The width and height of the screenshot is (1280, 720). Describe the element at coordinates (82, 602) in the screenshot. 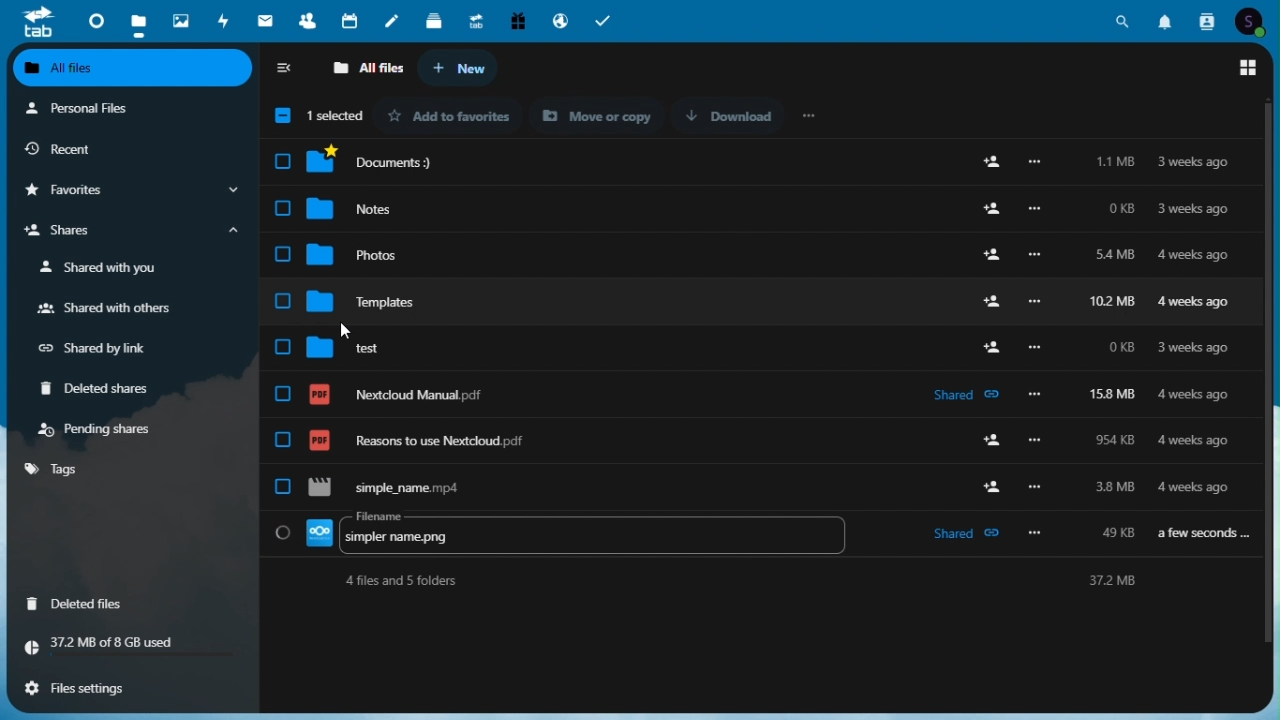

I see `deleted files` at that location.